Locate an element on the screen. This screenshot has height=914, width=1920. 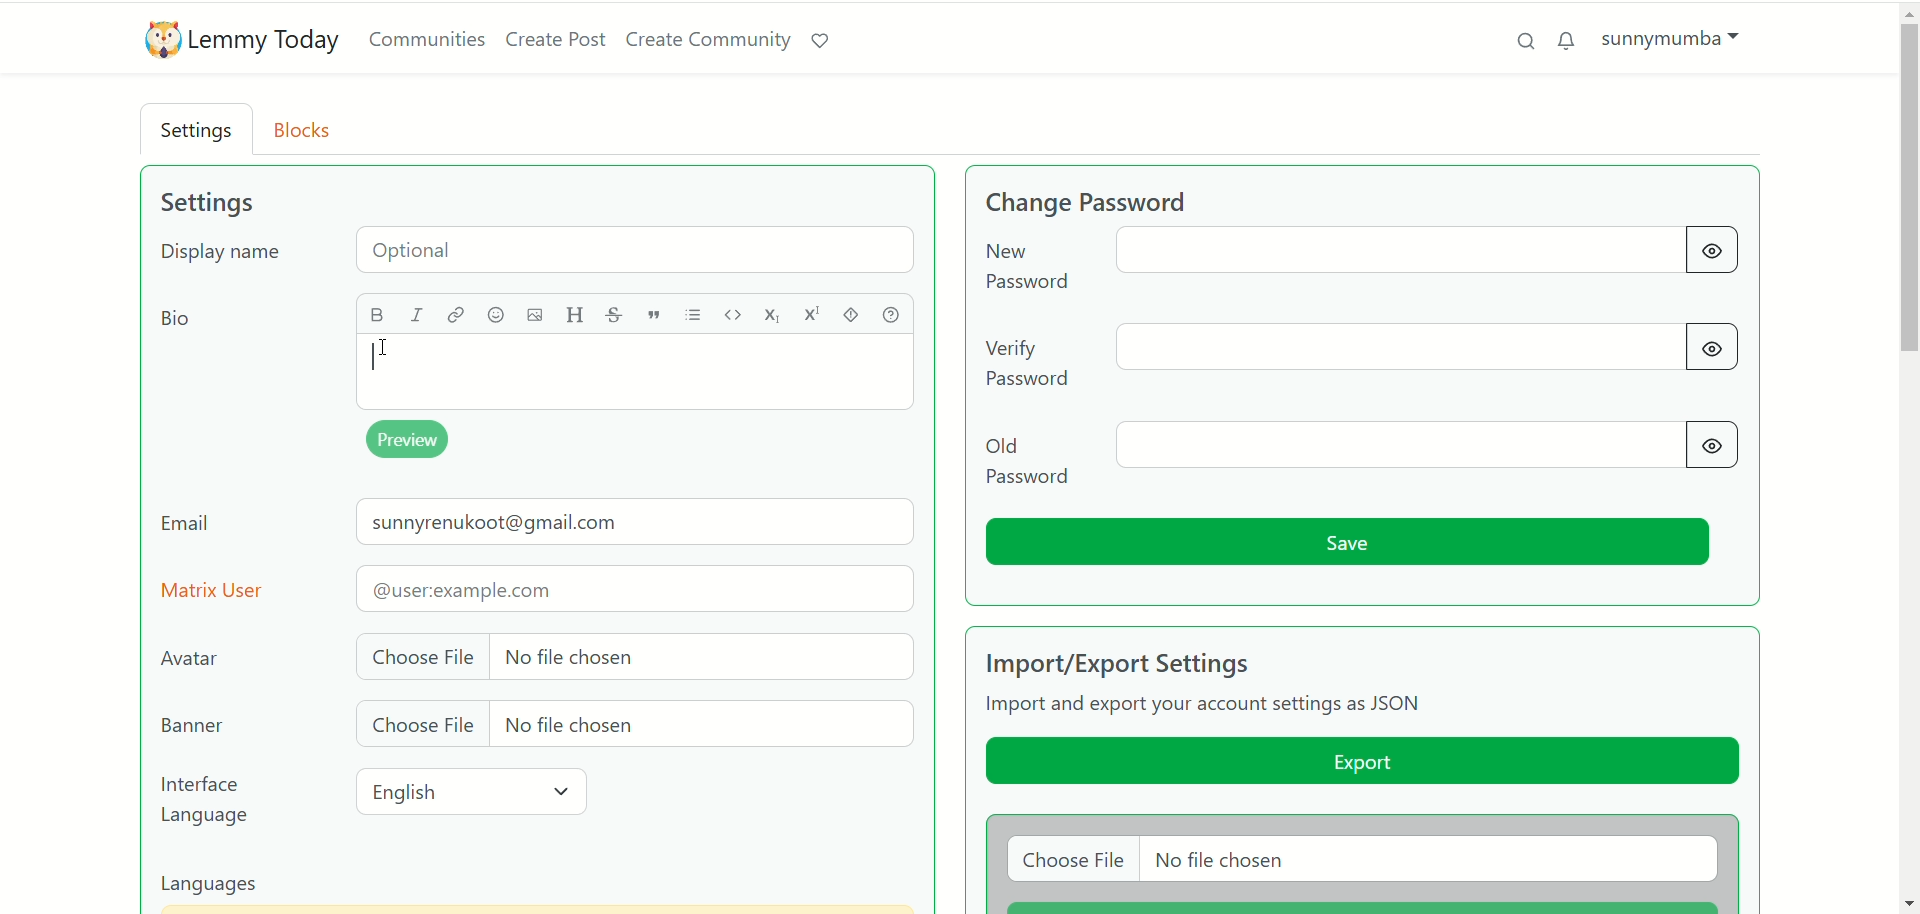
spoiler is located at coordinates (854, 314).